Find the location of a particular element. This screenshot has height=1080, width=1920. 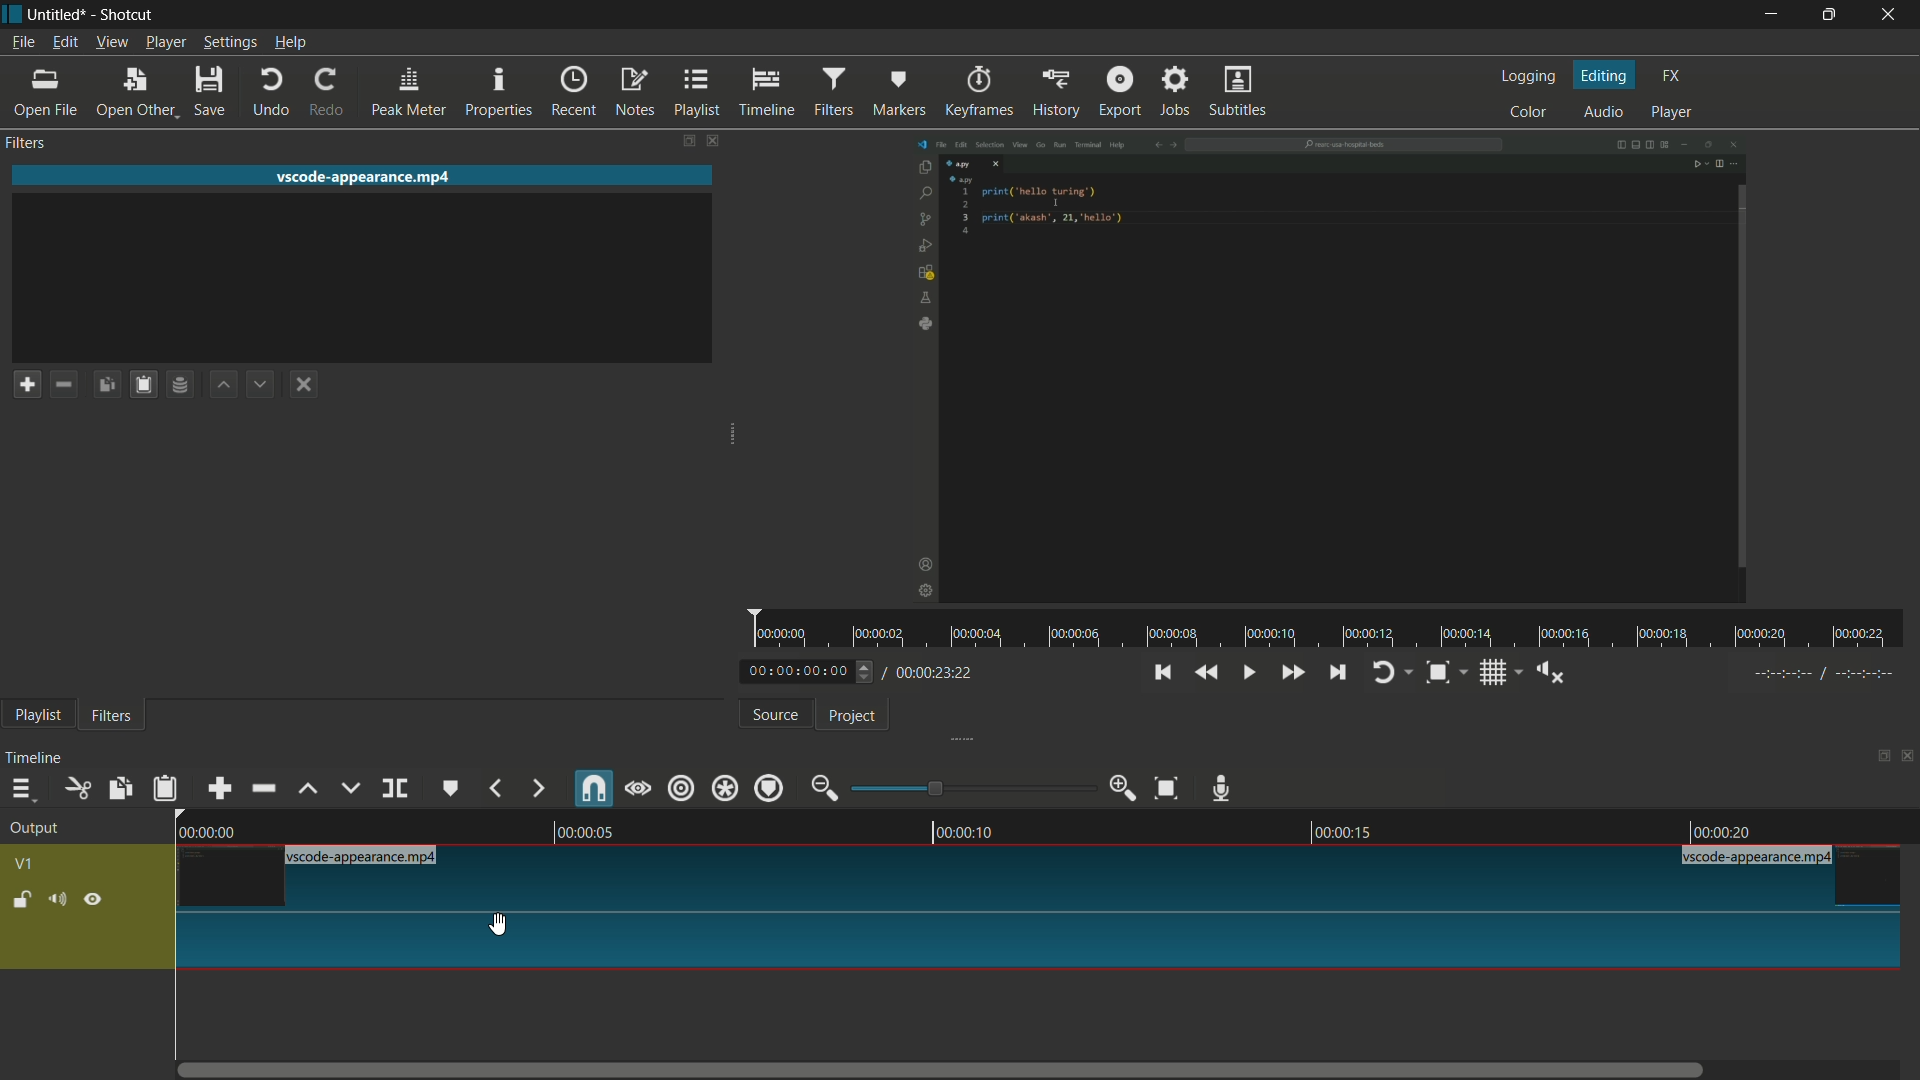

maximize is located at coordinates (1826, 15).